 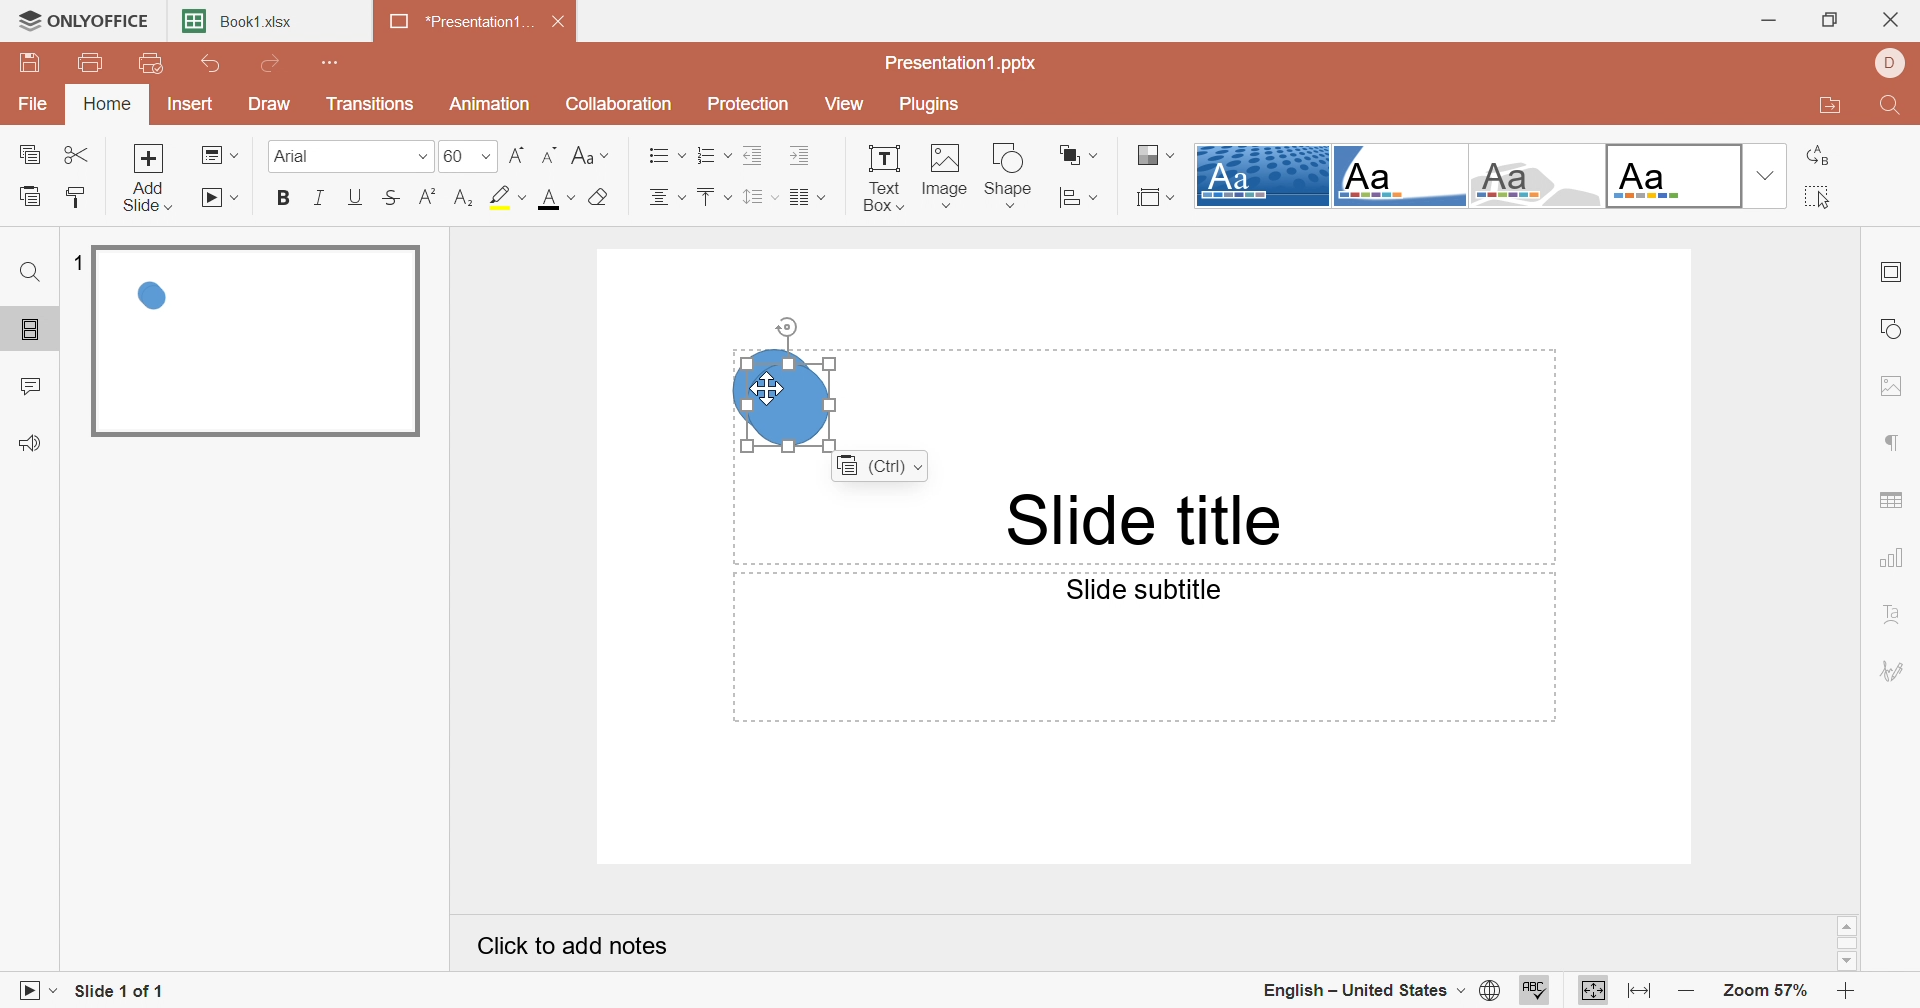 I want to click on Fit to width, so click(x=1639, y=994).